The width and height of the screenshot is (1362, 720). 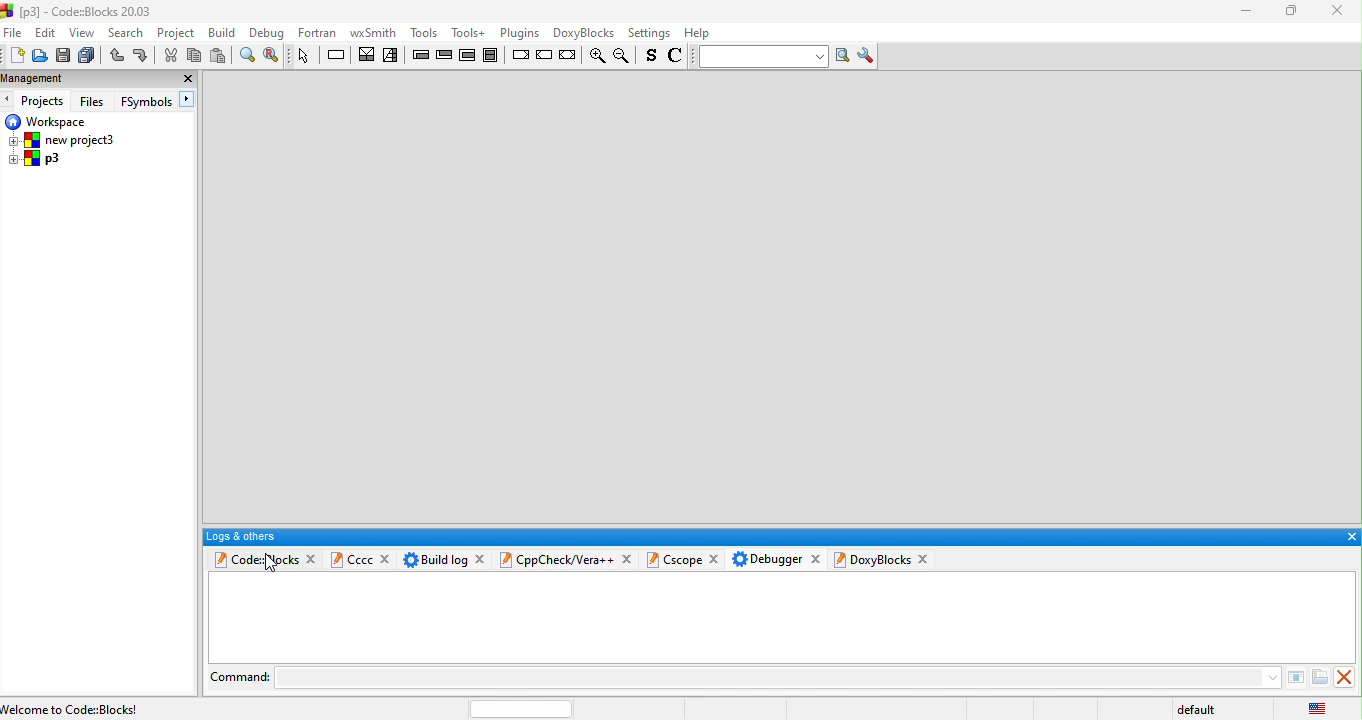 What do you see at coordinates (78, 10) in the screenshot?
I see `code-blocks 20.03` at bounding box center [78, 10].